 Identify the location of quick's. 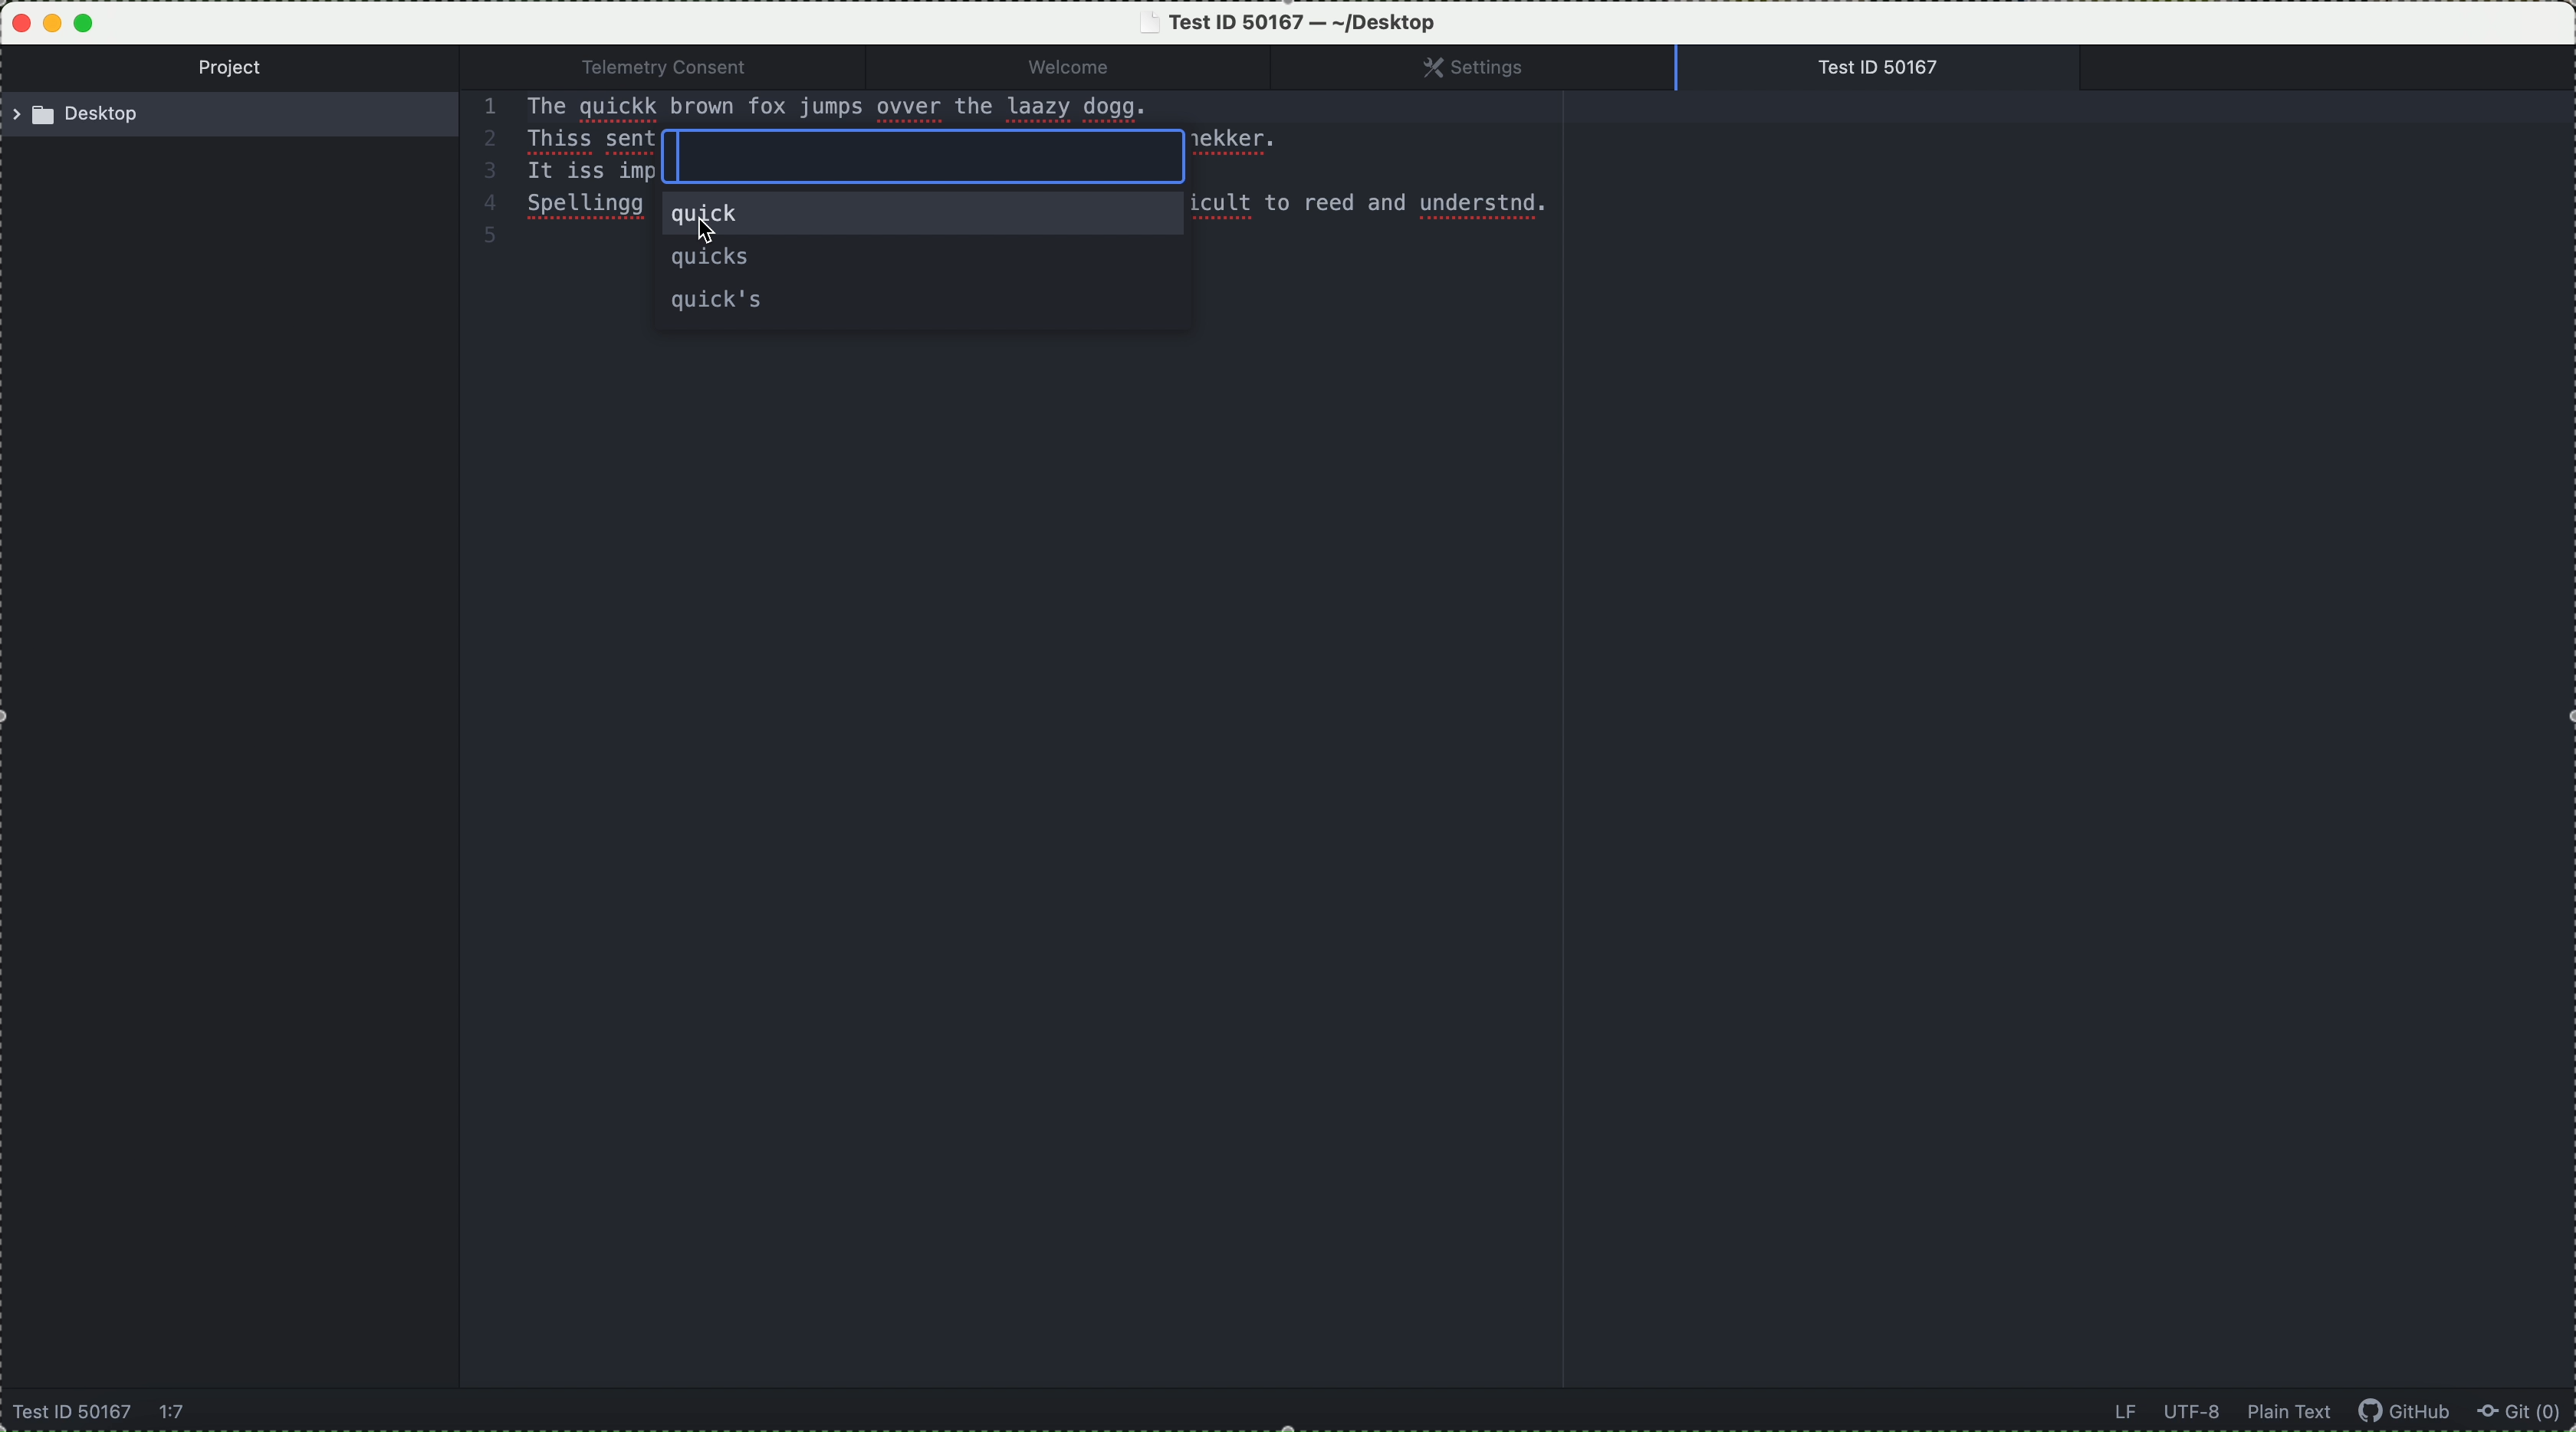
(718, 301).